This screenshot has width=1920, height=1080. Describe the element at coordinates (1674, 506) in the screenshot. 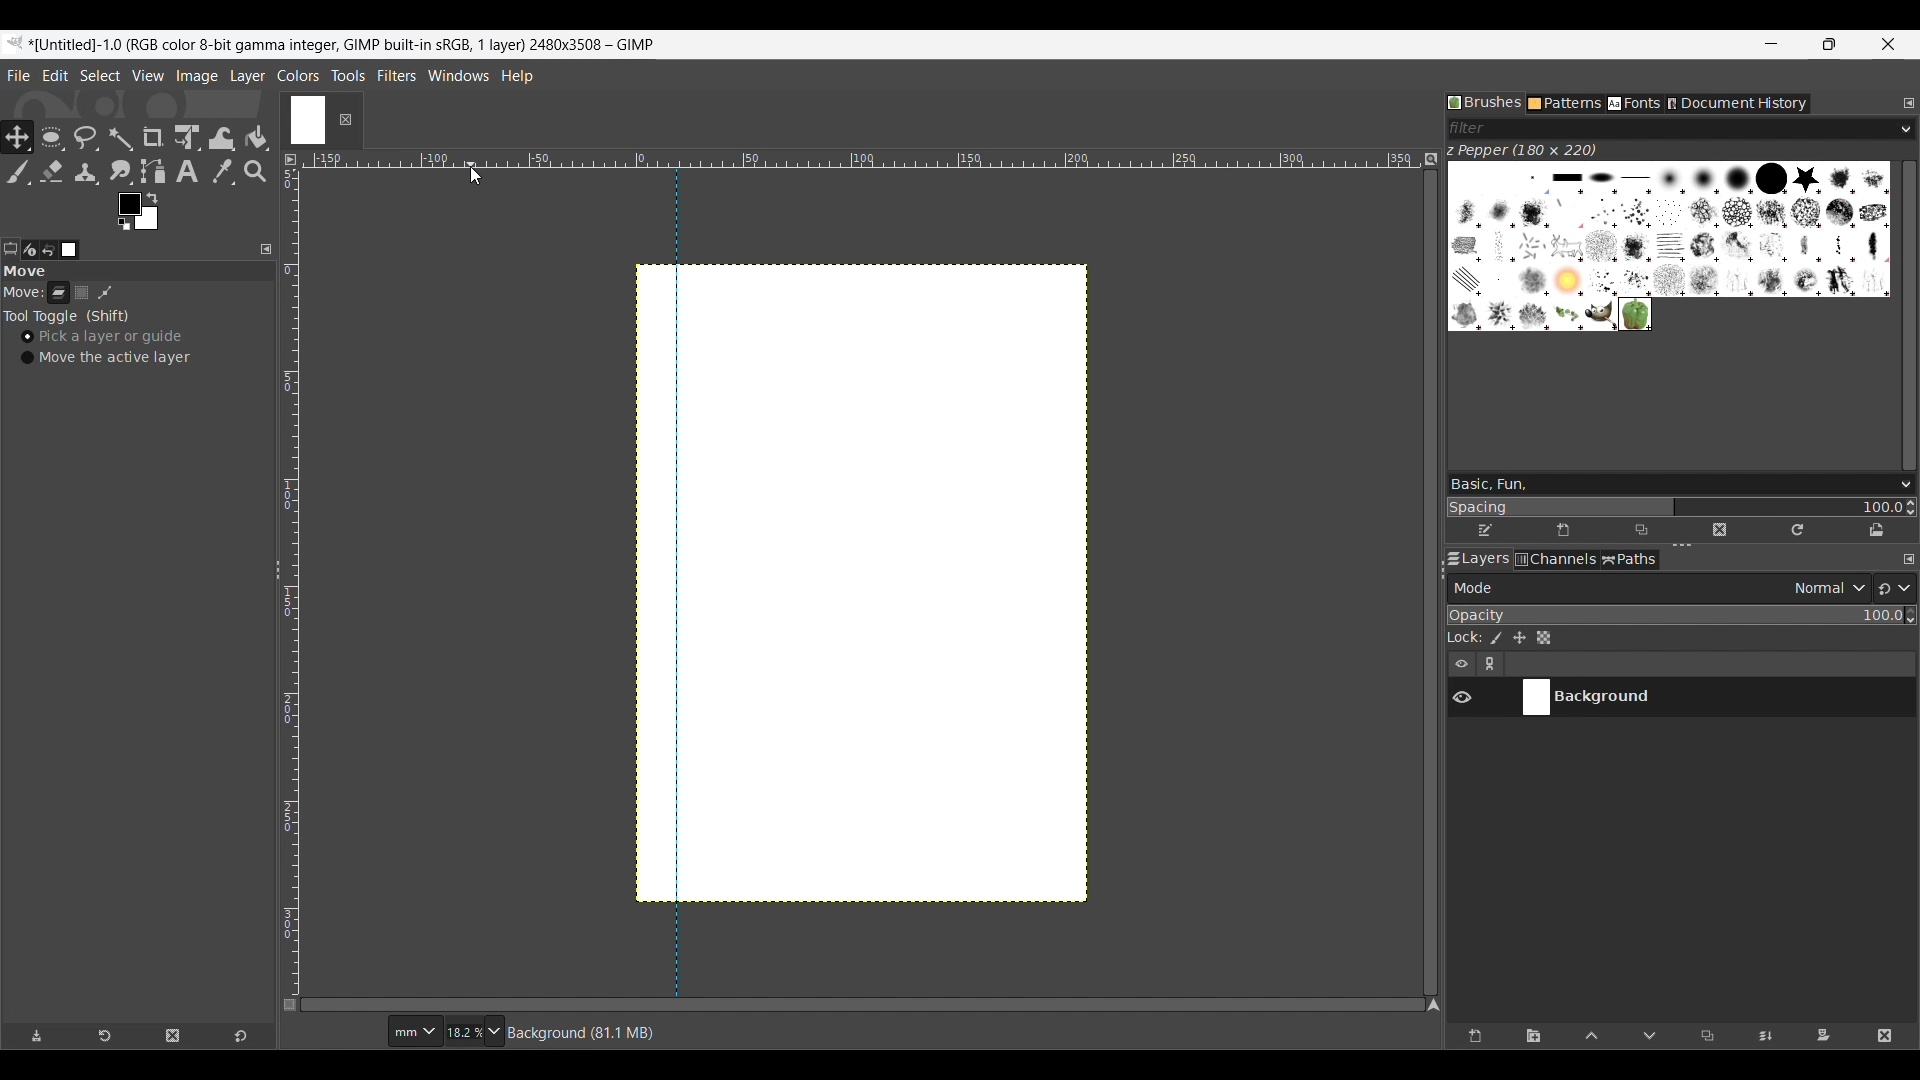

I see `Change spacing` at that location.